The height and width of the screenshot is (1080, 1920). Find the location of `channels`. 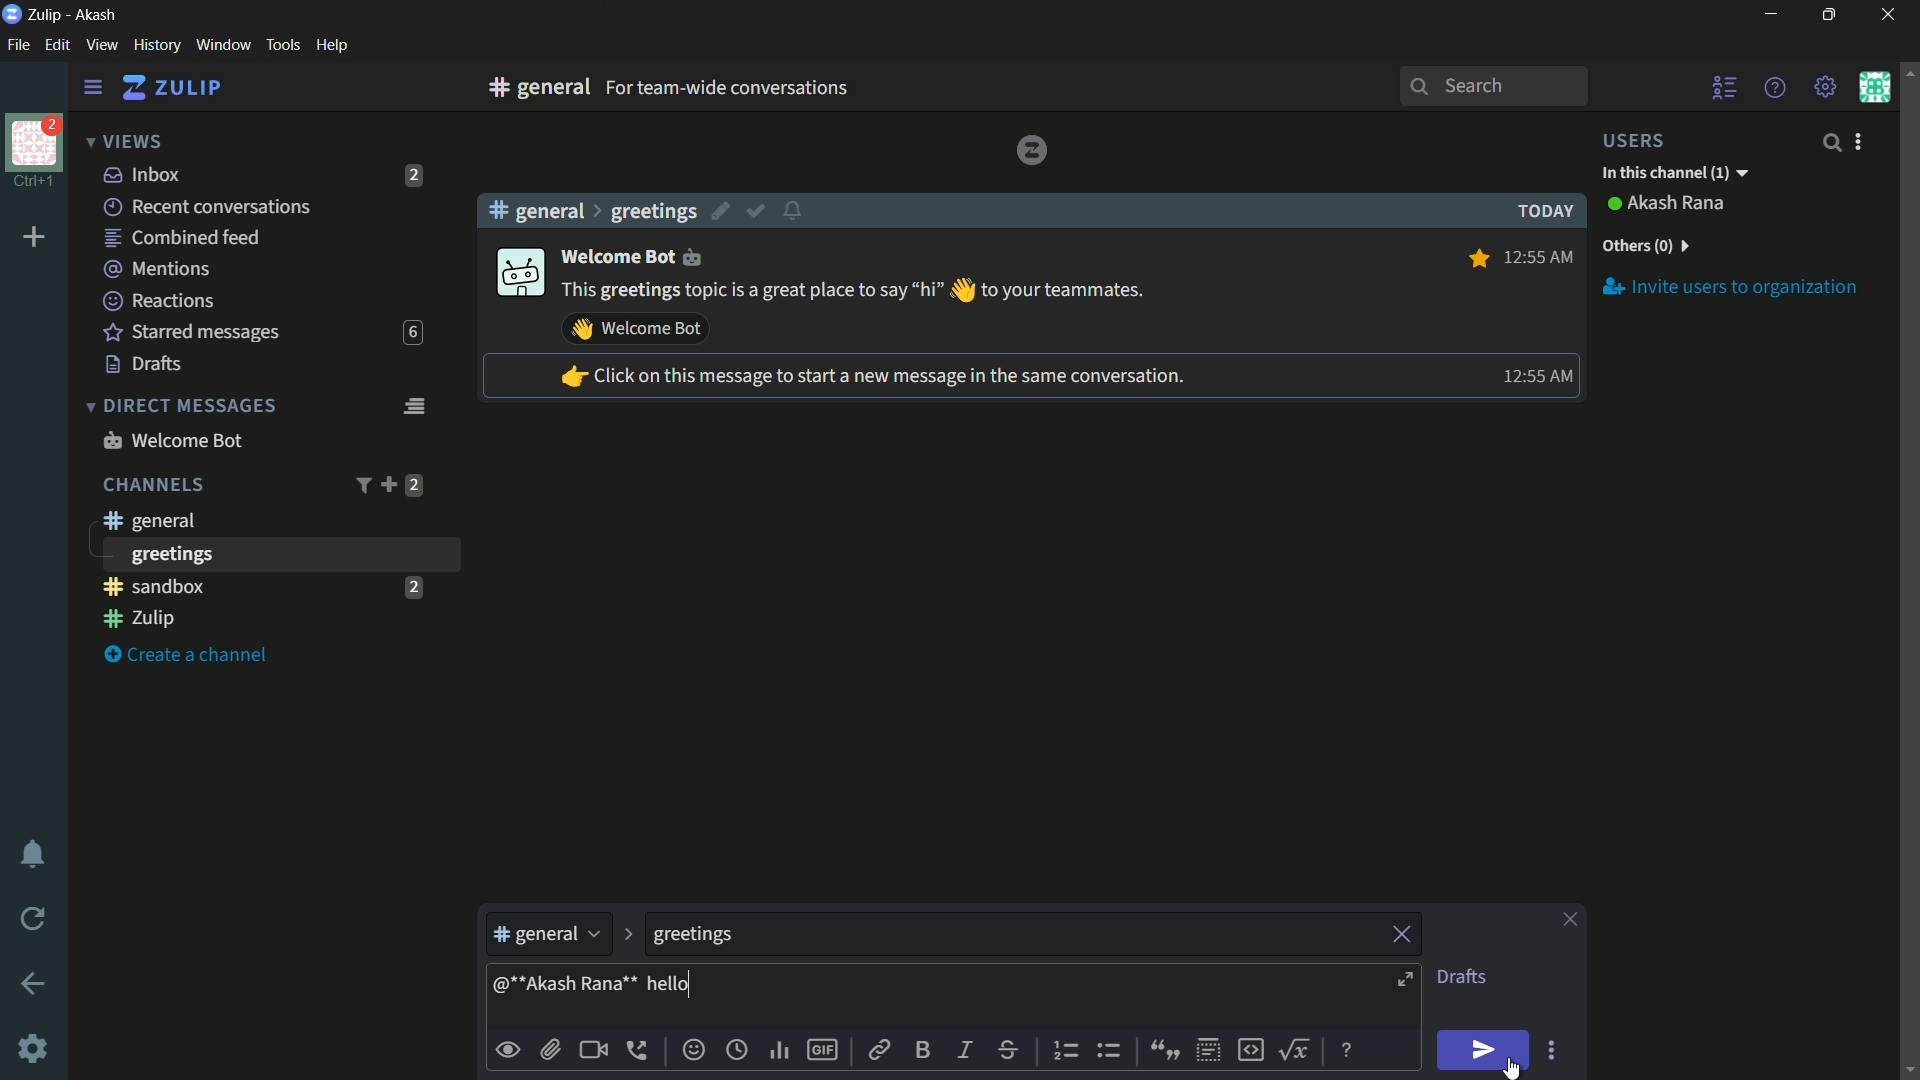

channels is located at coordinates (152, 485).